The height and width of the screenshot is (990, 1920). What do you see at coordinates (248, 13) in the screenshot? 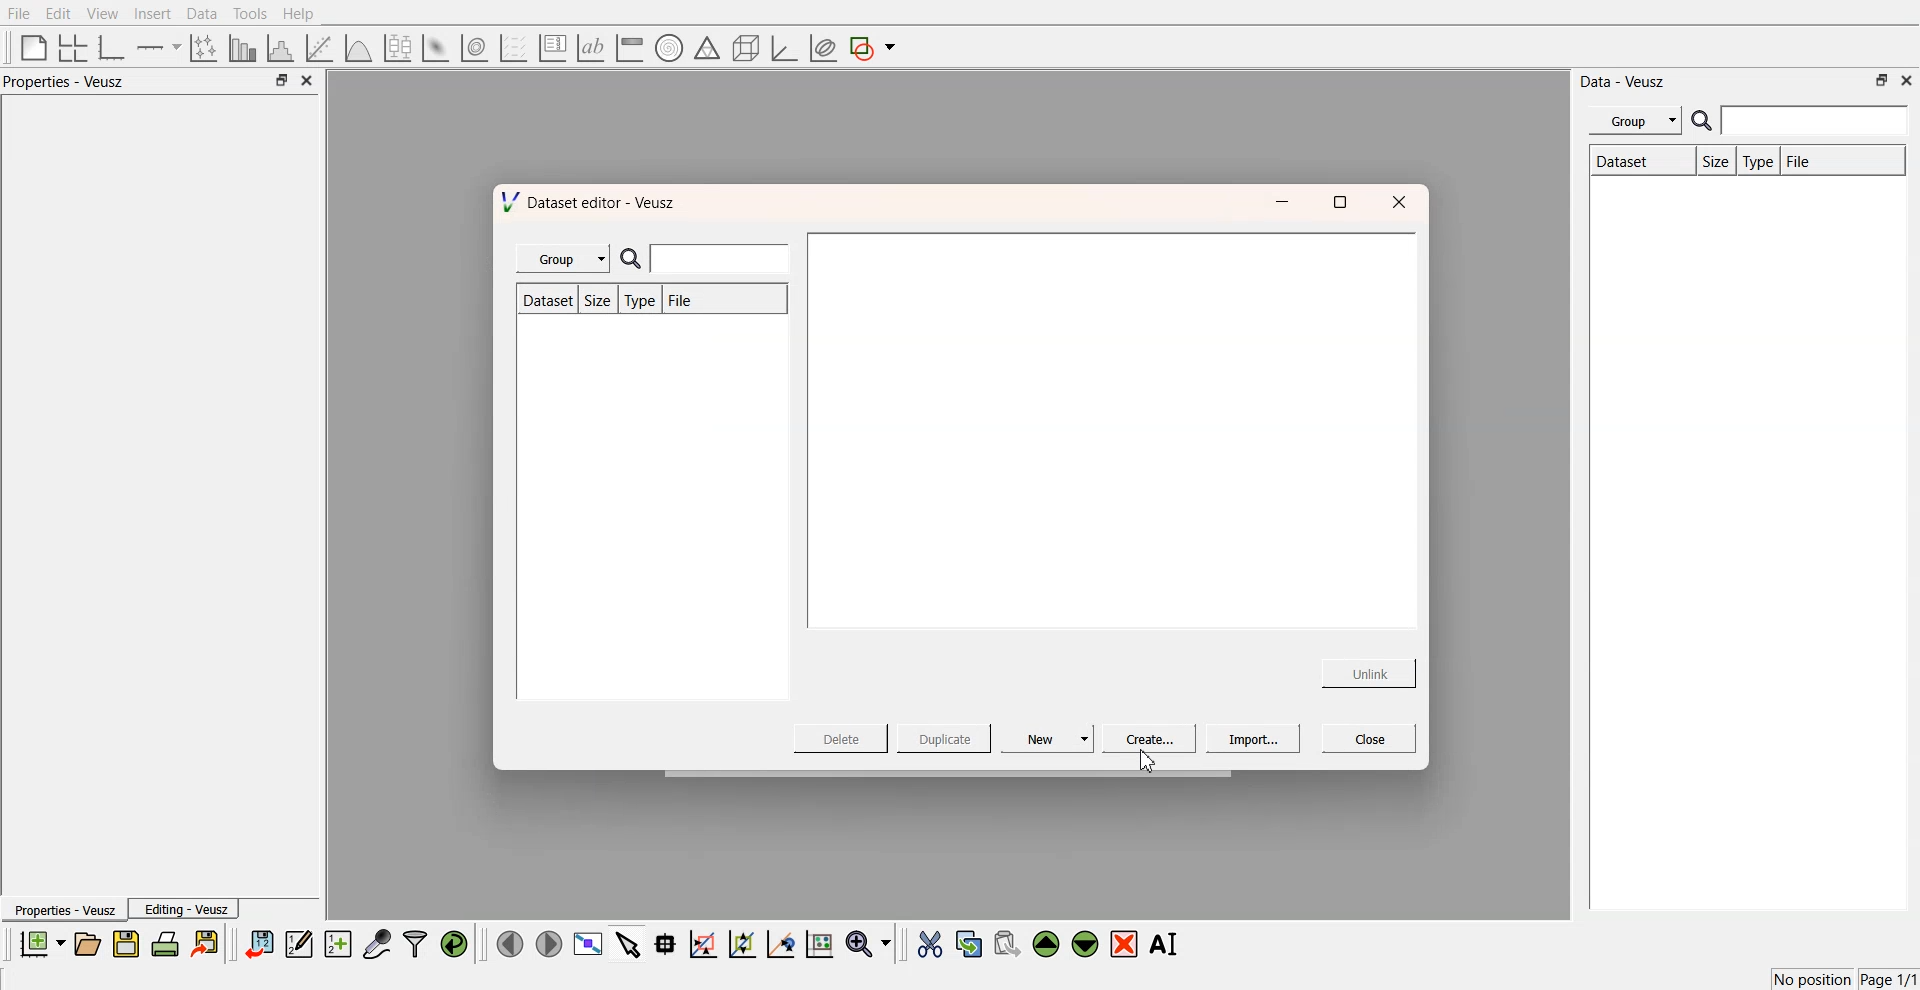
I see `Tools` at bounding box center [248, 13].